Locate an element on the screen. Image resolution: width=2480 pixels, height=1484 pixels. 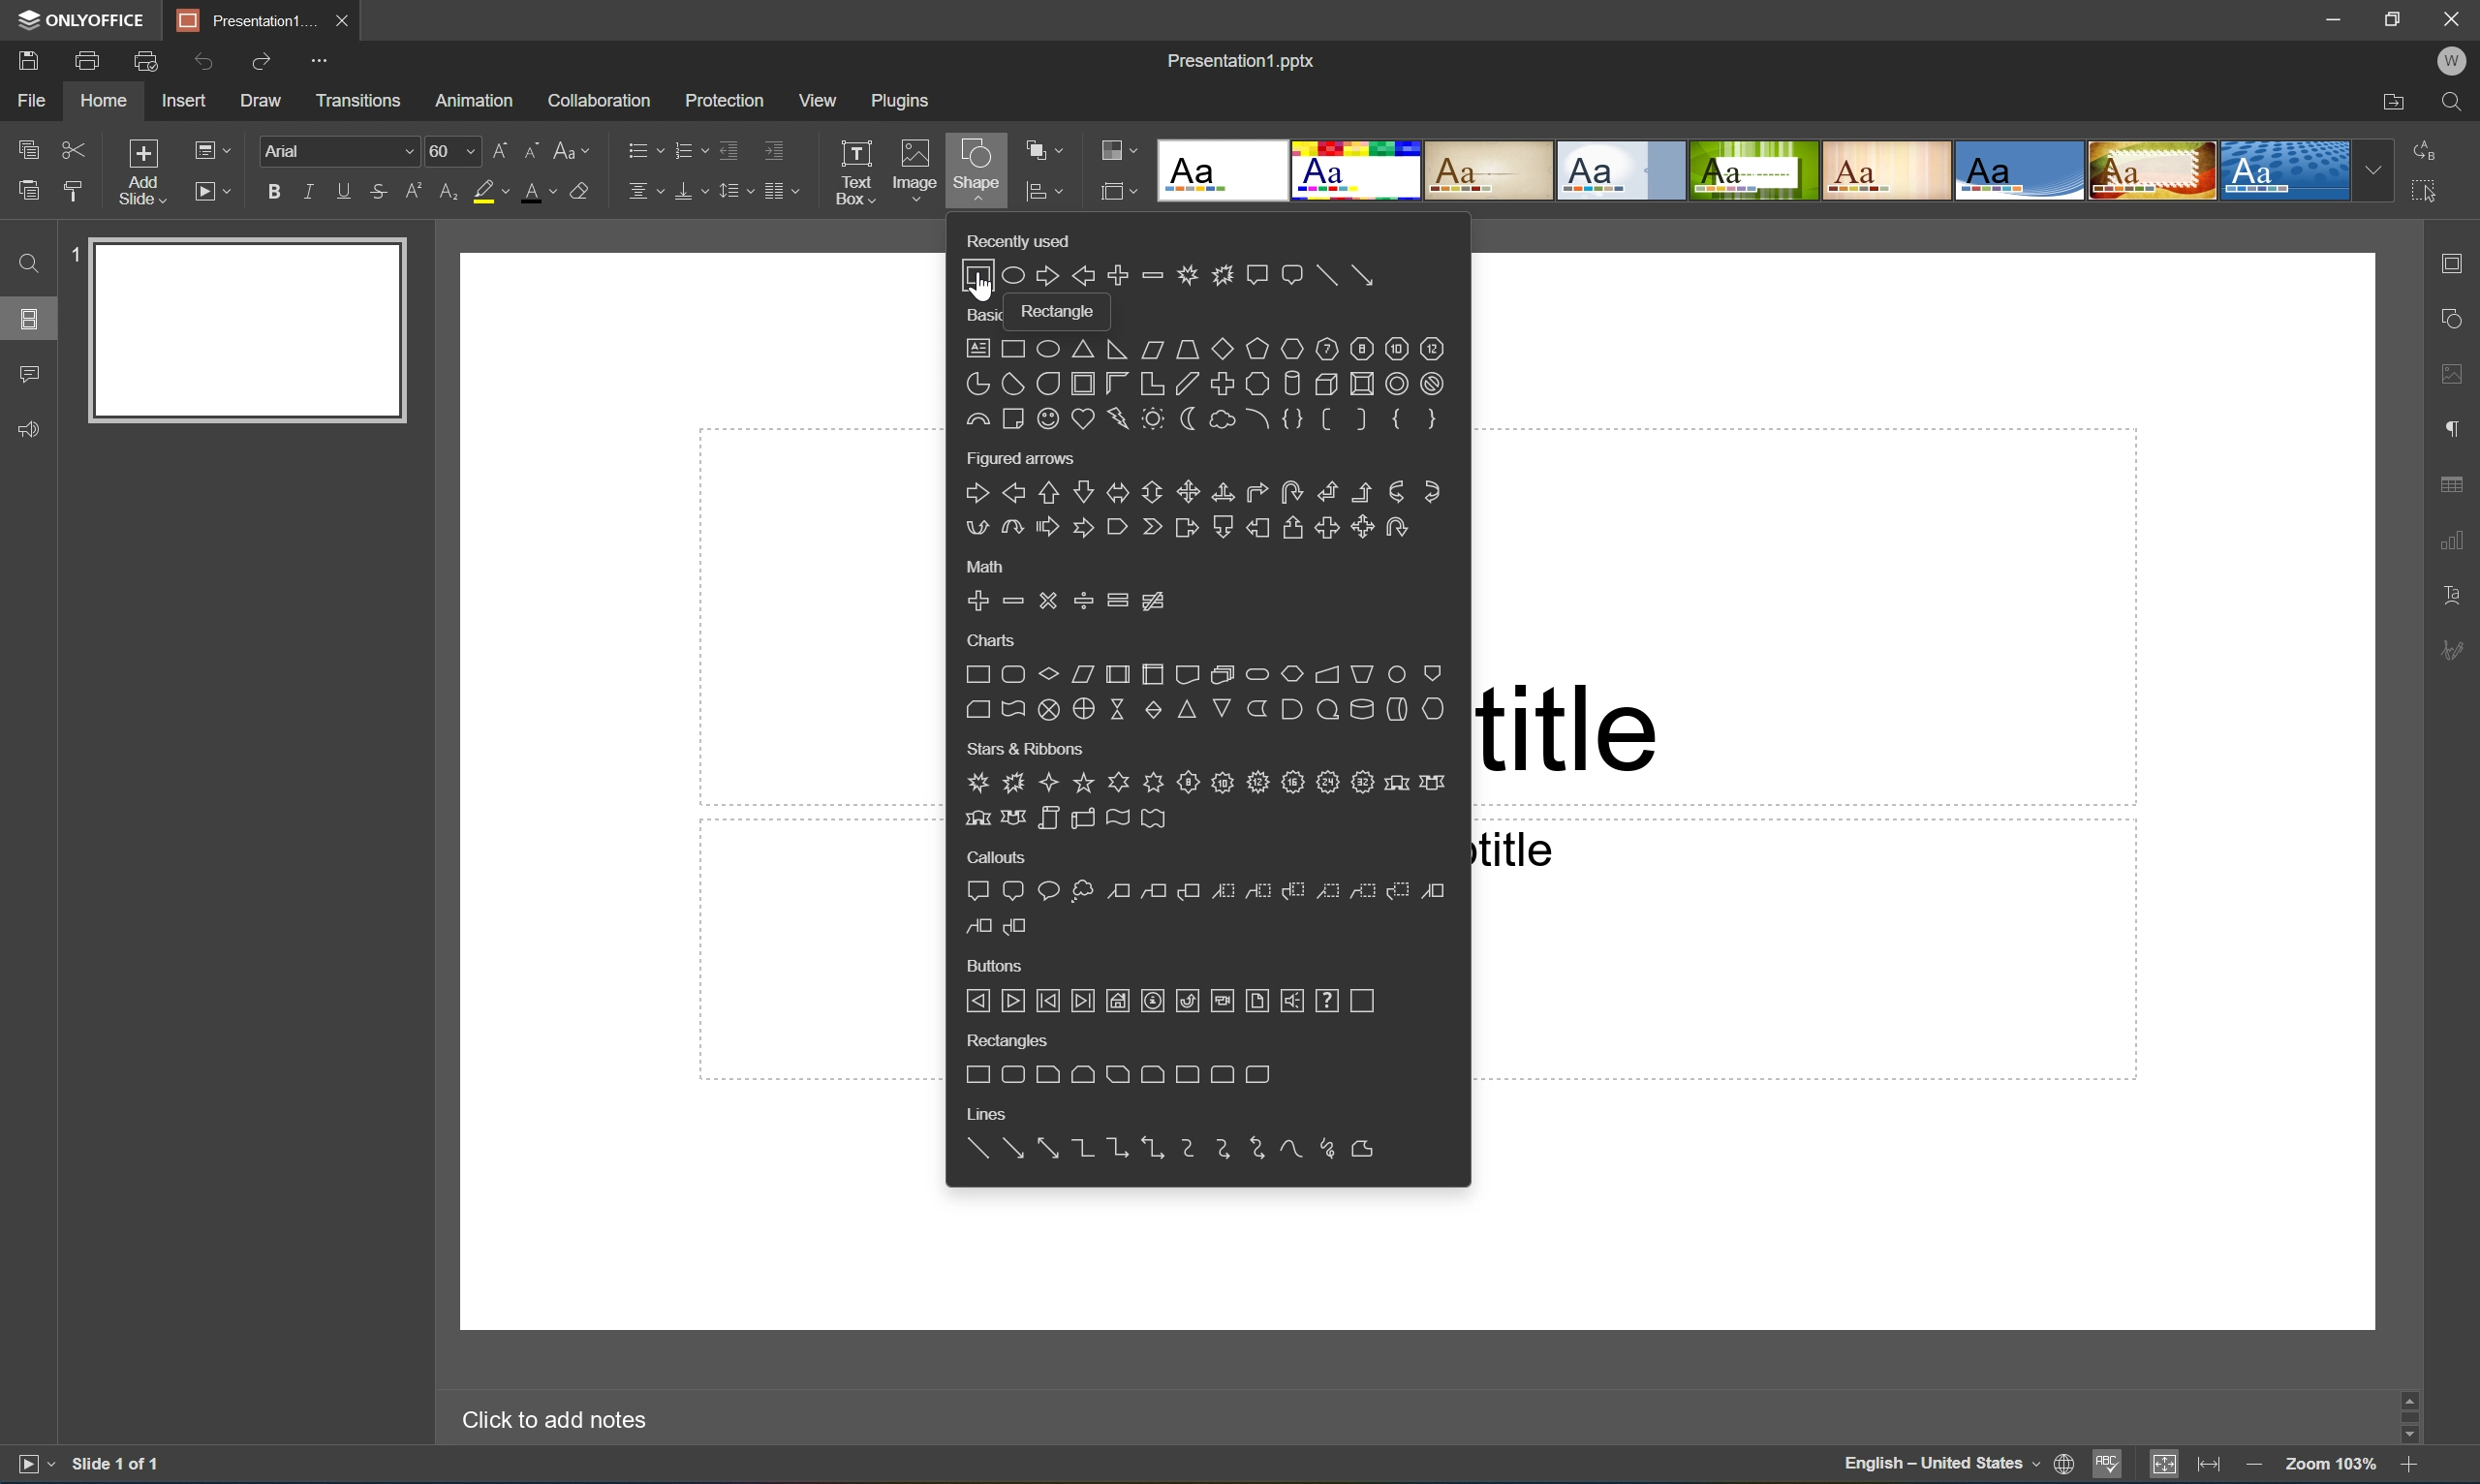
Image is located at coordinates (910, 166).